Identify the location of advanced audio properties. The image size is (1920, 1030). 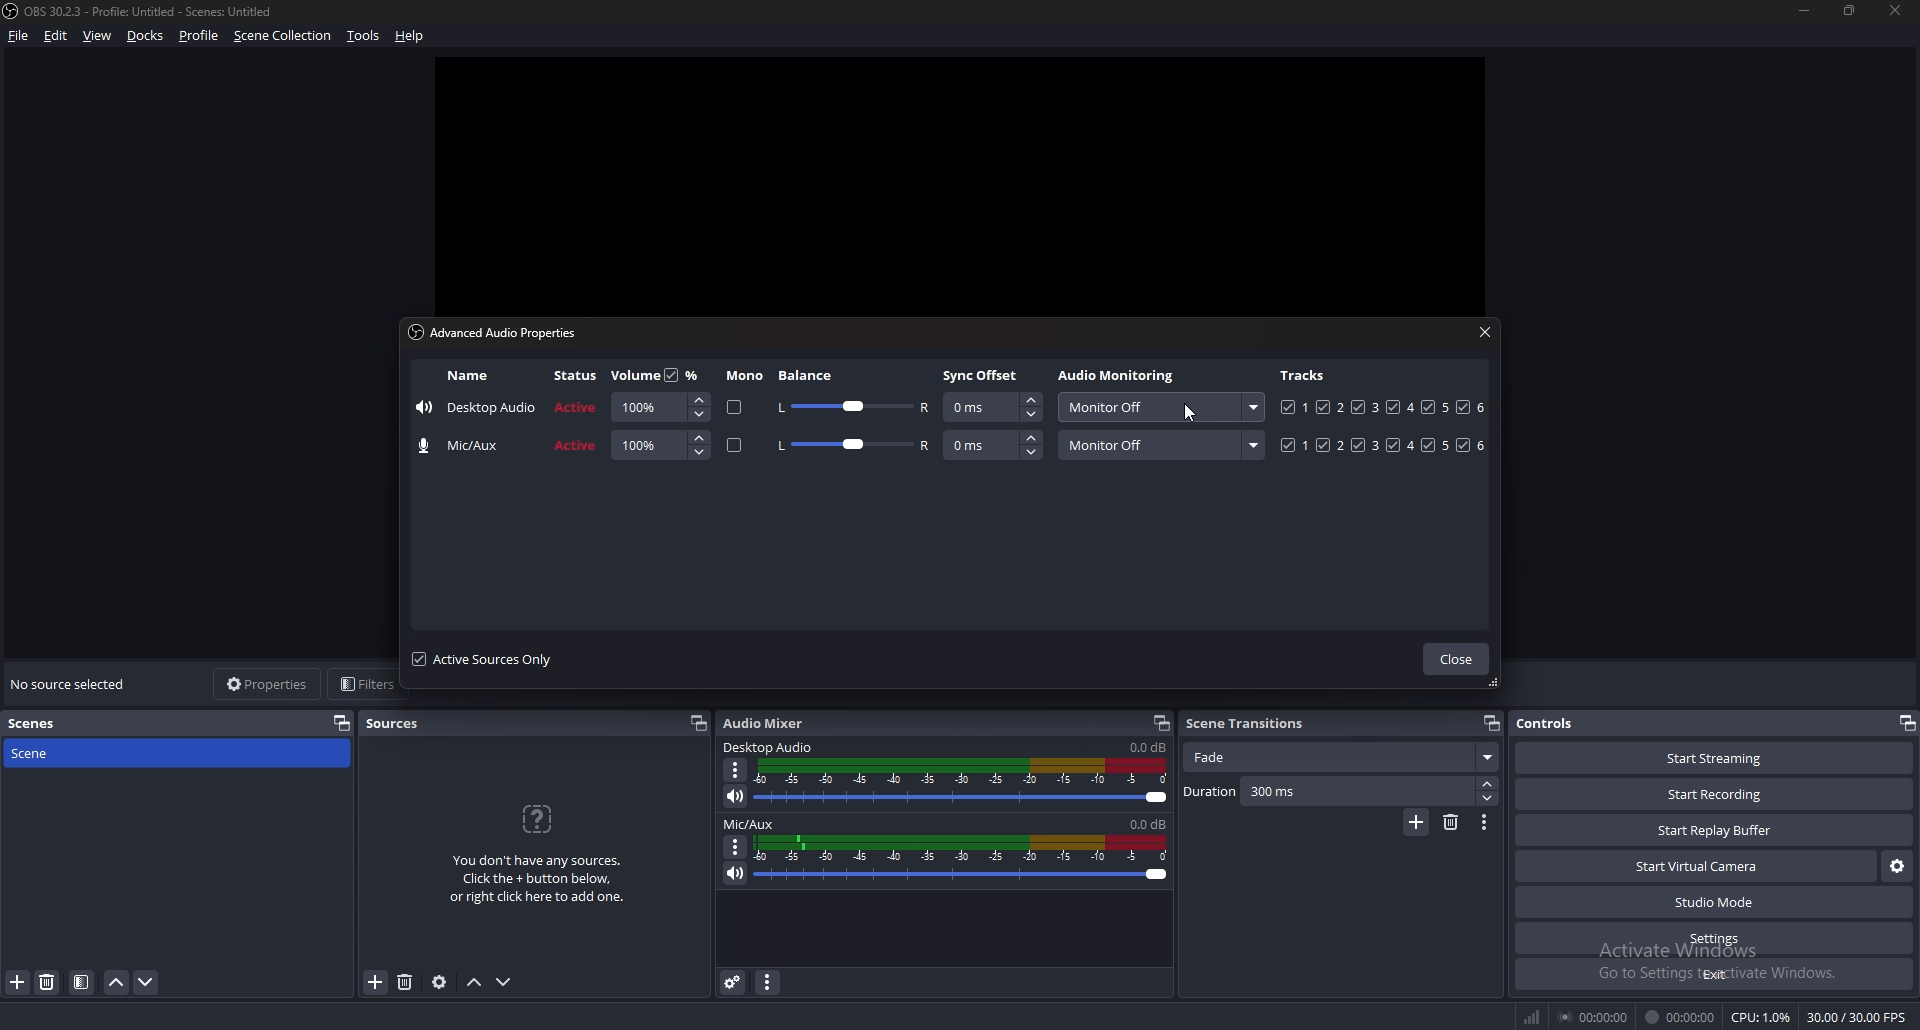
(735, 983).